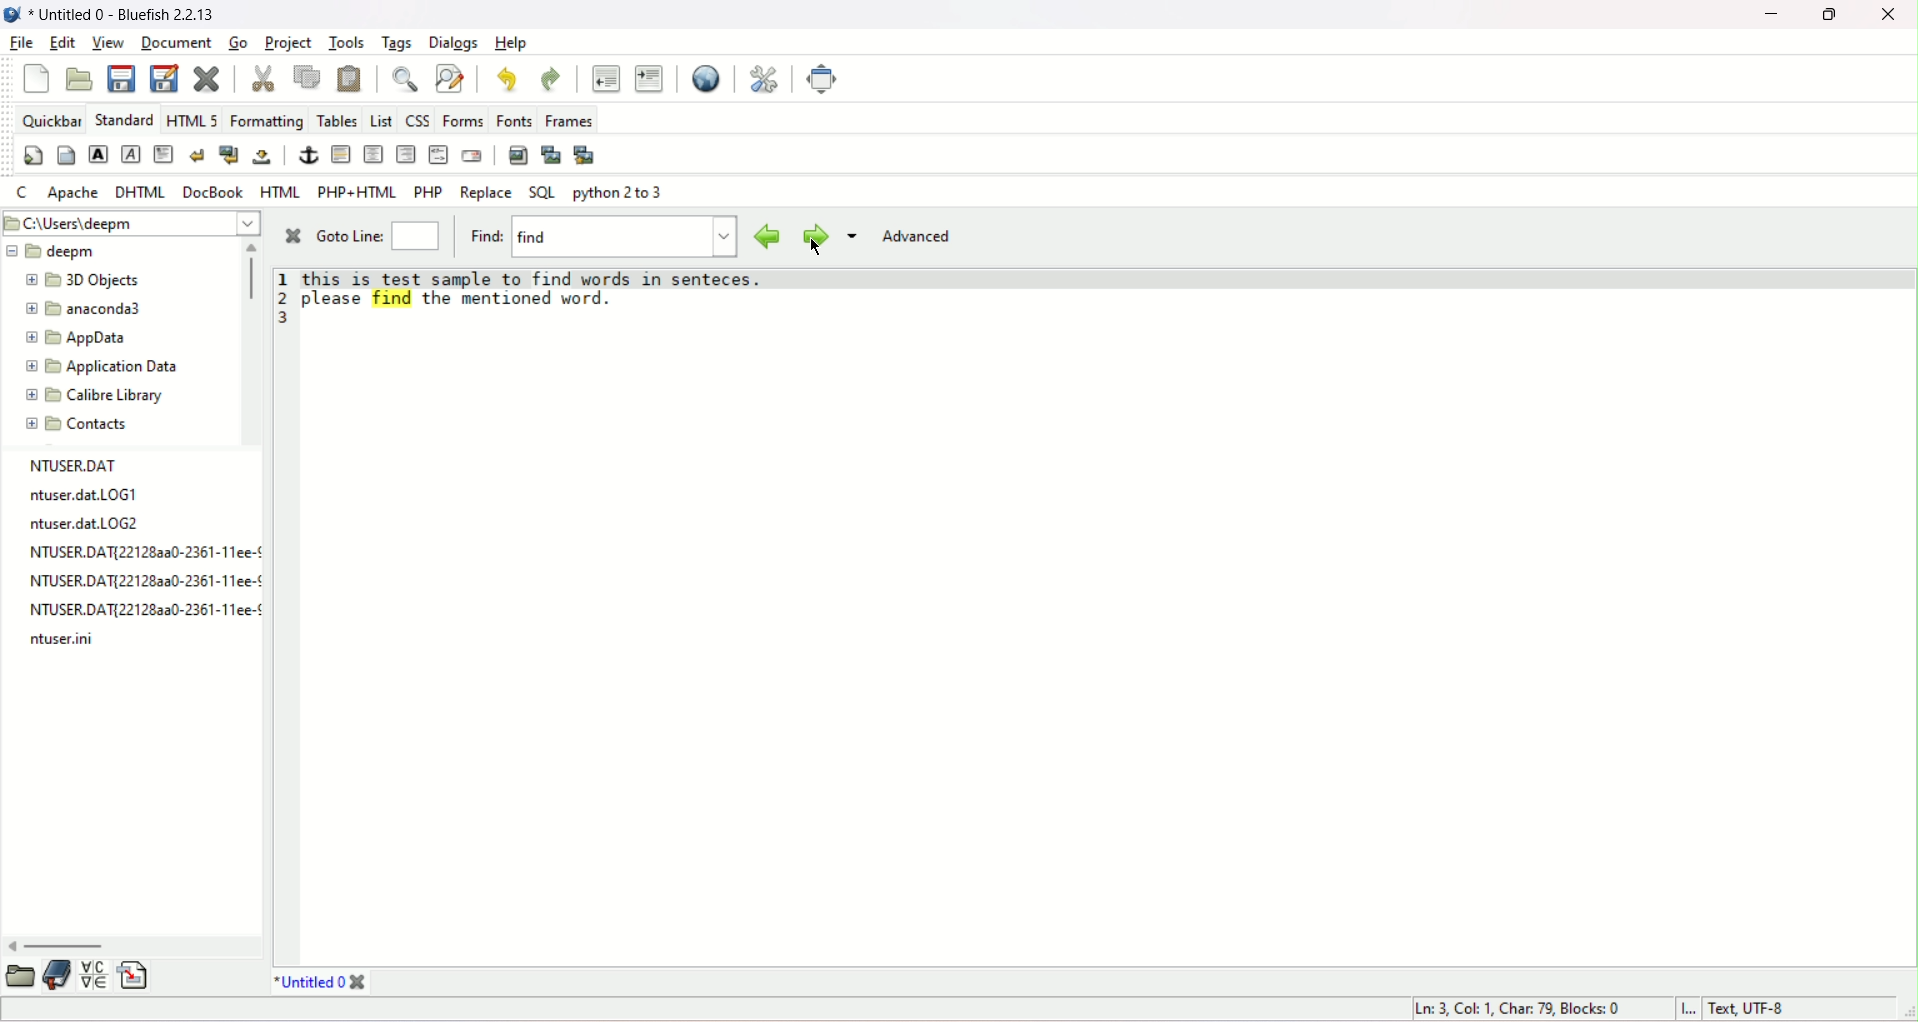 The image size is (1918, 1022). Describe the element at coordinates (454, 41) in the screenshot. I see `dialogs` at that location.